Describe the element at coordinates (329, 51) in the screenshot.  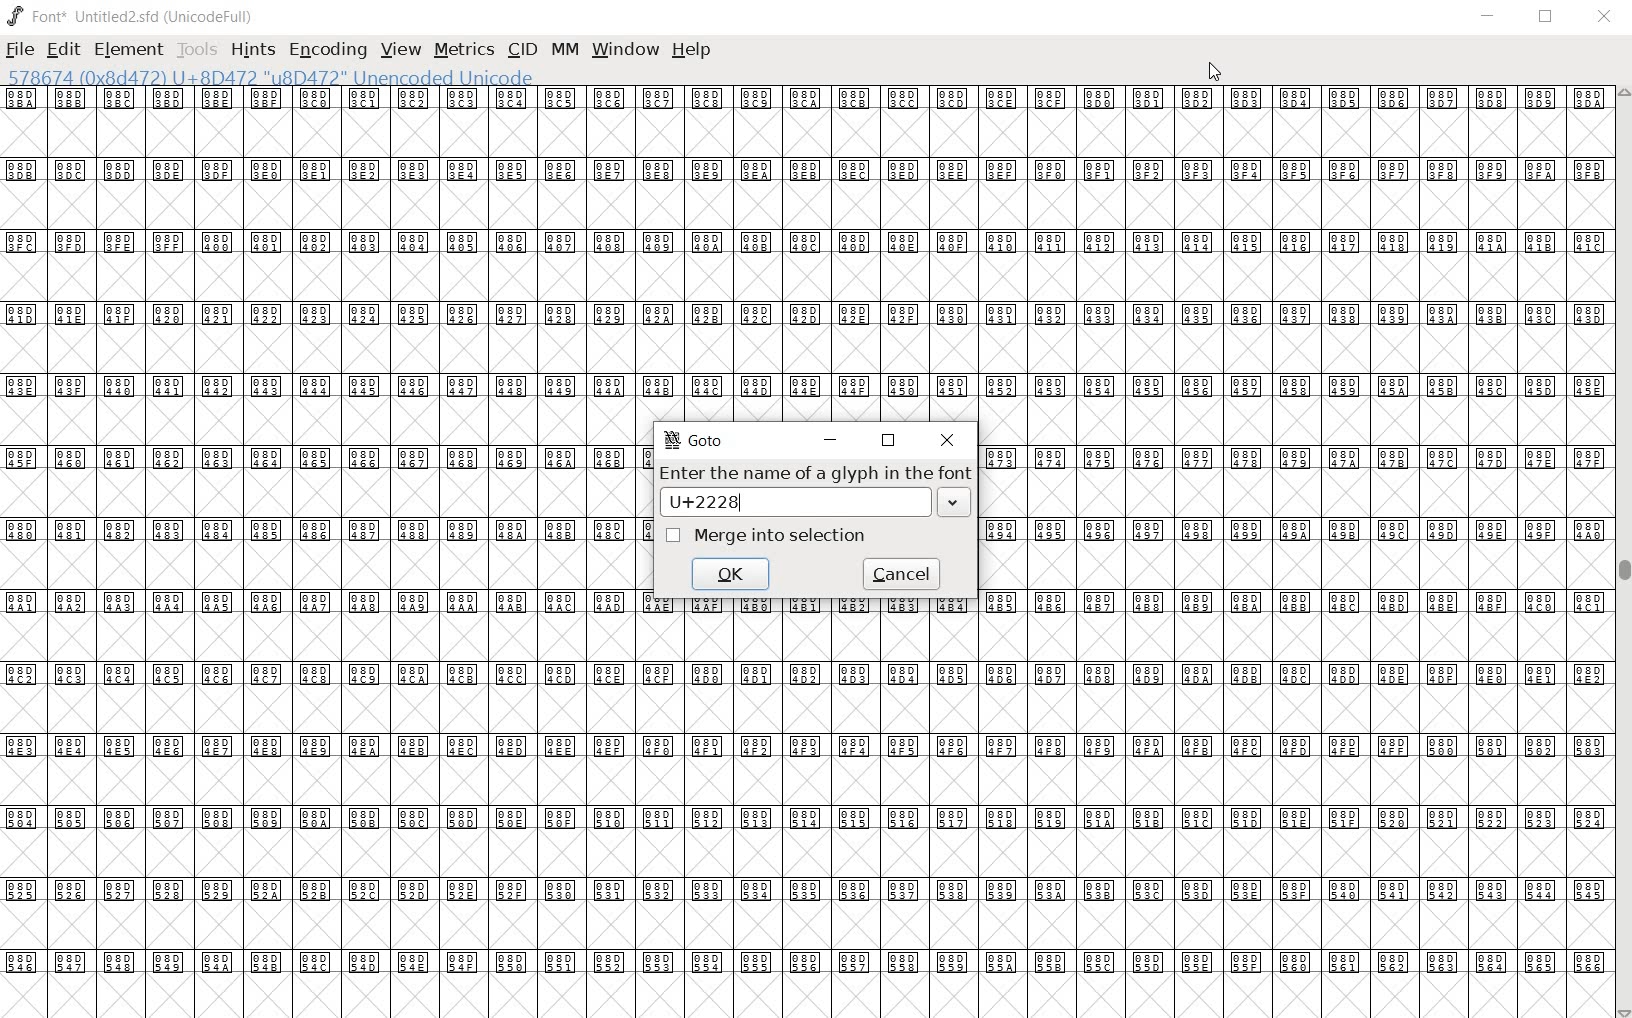
I see `encoding` at that location.